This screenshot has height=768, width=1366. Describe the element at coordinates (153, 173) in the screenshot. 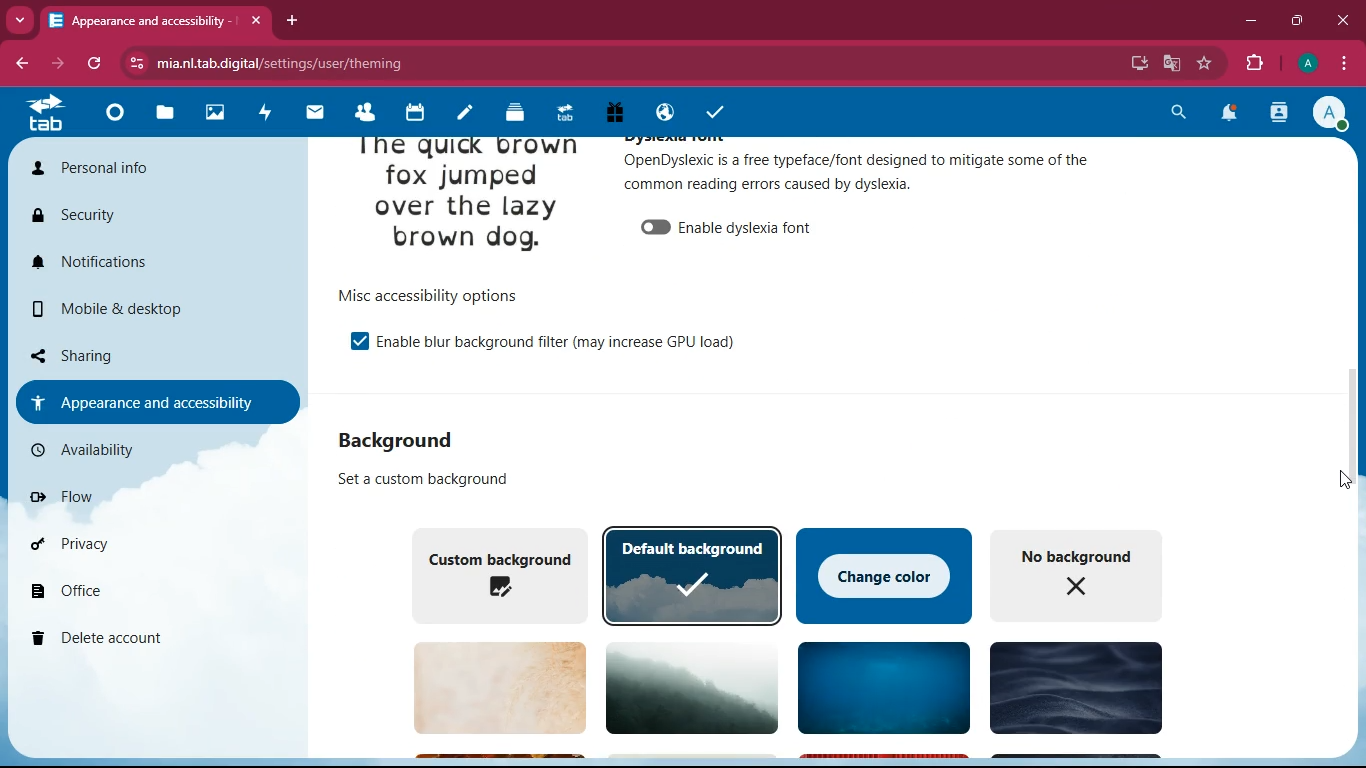

I see `personal info` at that location.